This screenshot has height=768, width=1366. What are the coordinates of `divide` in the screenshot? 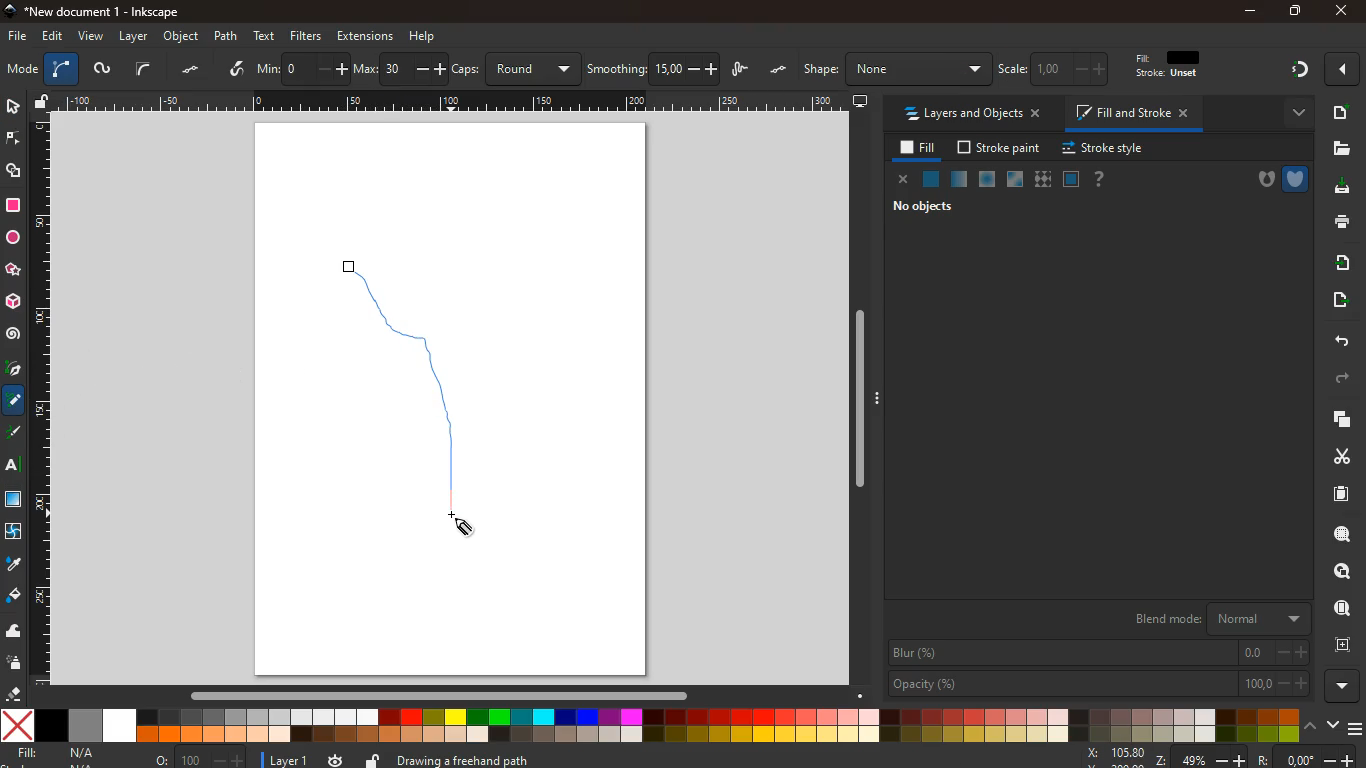 It's located at (272, 70).